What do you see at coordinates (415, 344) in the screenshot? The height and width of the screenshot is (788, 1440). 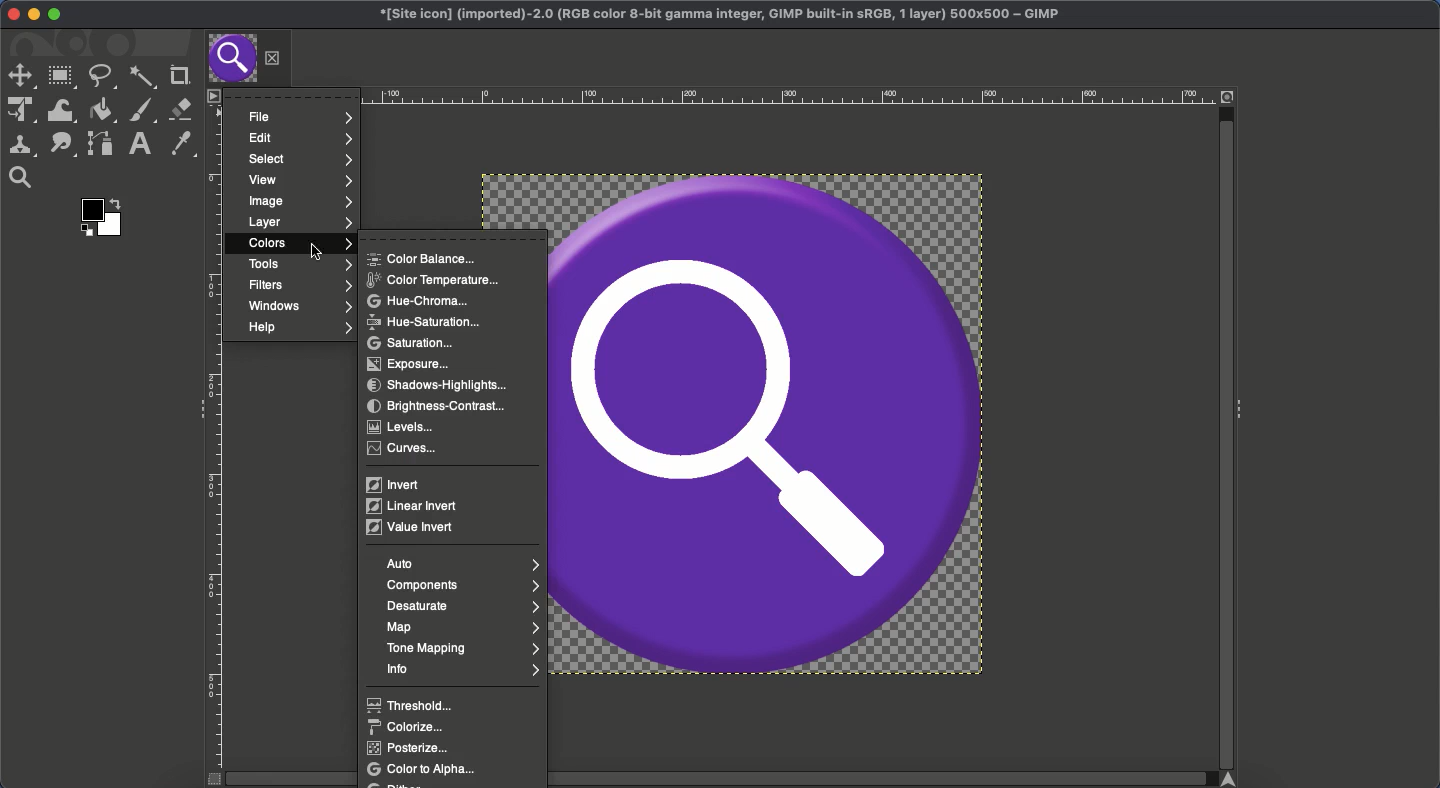 I see `Saturation` at bounding box center [415, 344].